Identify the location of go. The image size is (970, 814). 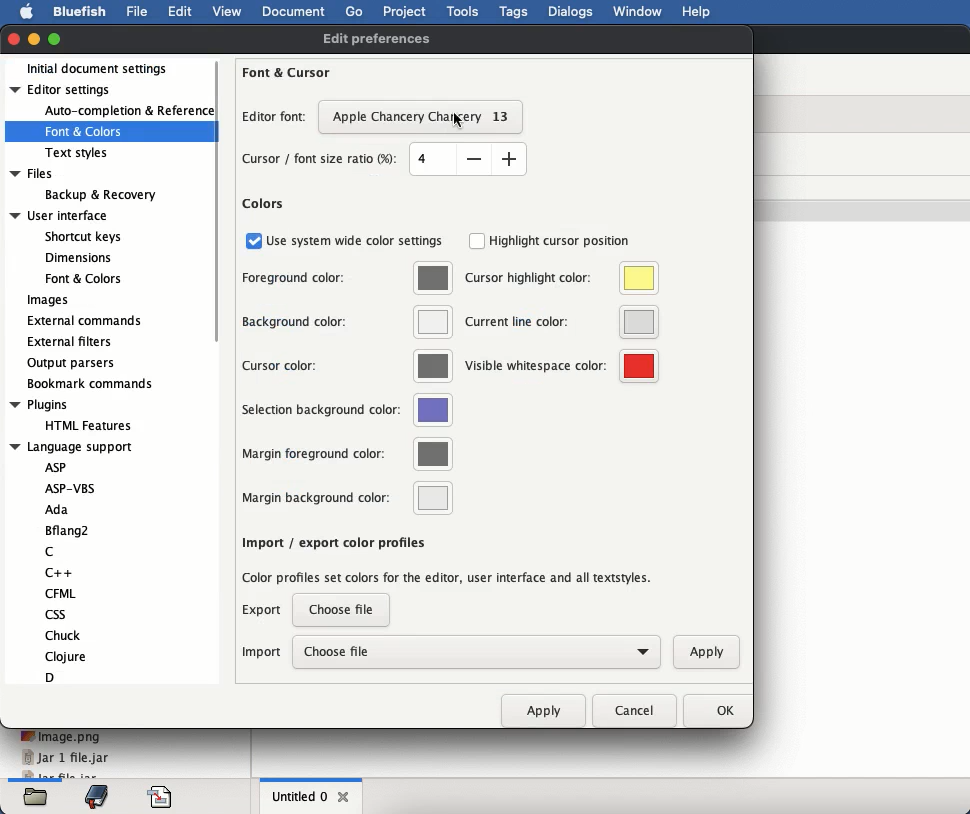
(355, 11).